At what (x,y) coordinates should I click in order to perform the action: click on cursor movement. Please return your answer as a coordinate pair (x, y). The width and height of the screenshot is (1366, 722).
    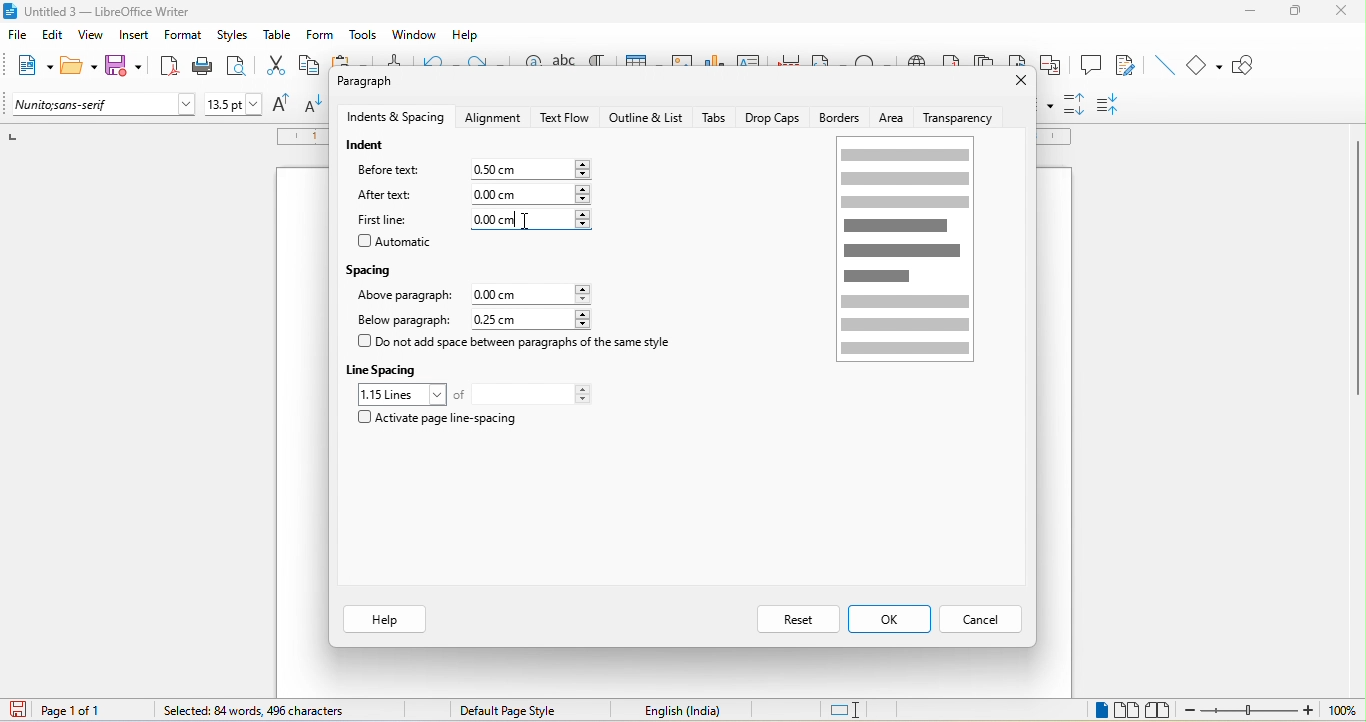
    Looking at the image, I should click on (526, 223).